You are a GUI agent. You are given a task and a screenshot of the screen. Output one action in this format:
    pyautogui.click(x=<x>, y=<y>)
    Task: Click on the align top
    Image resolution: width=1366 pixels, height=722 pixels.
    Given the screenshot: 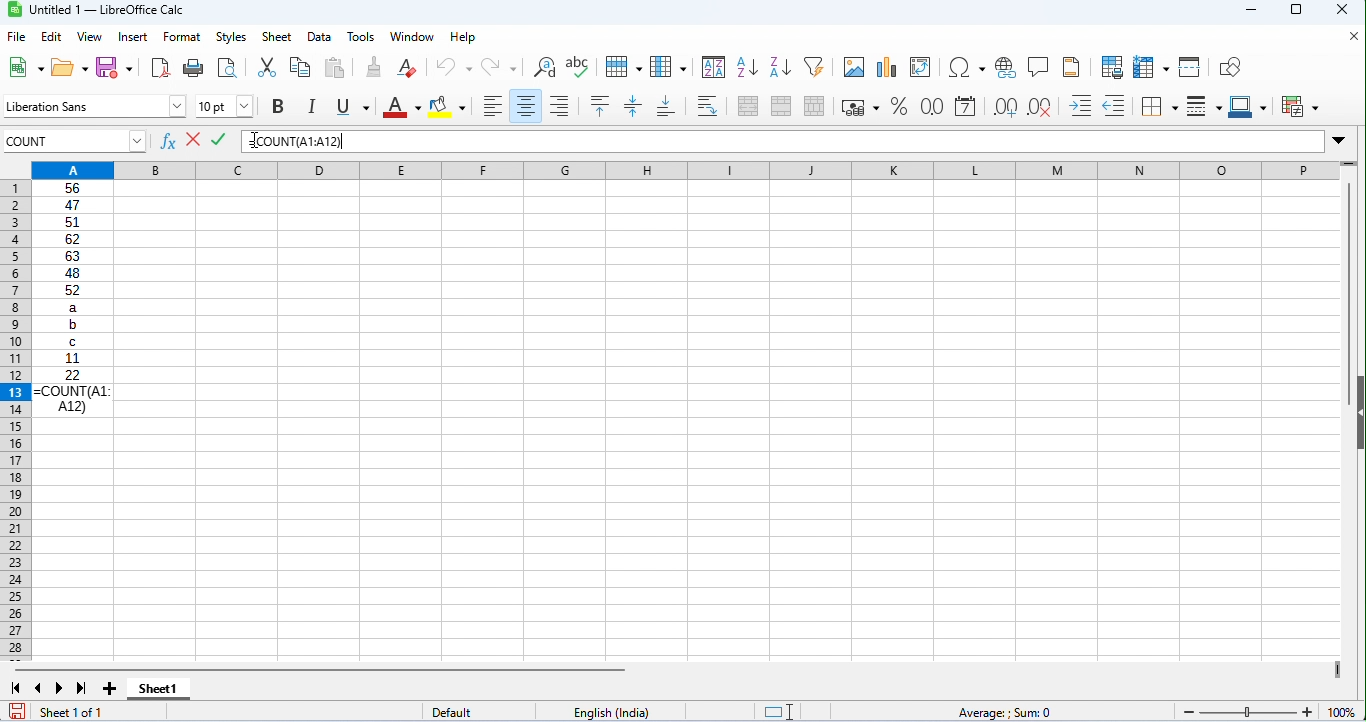 What is the action you would take?
    pyautogui.click(x=598, y=105)
    